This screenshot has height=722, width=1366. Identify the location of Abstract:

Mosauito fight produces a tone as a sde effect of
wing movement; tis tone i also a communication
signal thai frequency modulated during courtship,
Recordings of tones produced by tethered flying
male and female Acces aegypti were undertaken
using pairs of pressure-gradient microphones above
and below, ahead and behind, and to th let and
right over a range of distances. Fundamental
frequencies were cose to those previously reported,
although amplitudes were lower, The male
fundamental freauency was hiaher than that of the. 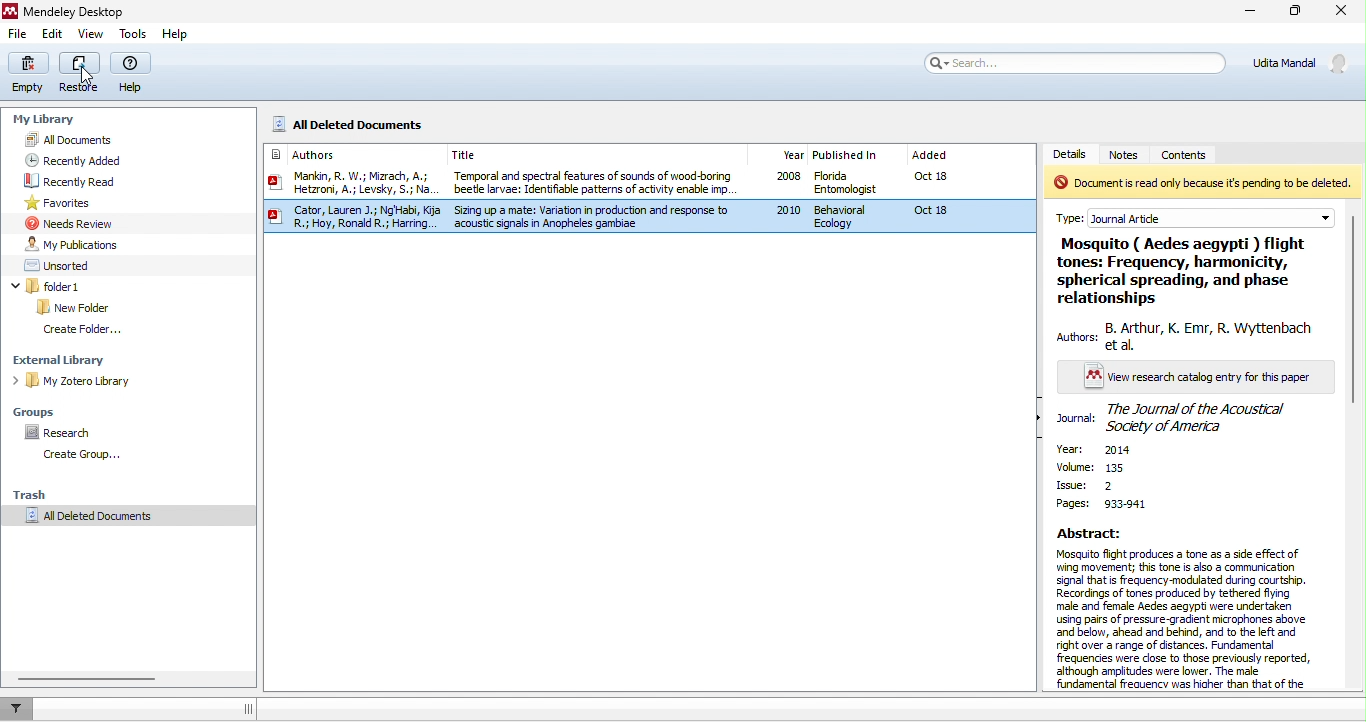
(1182, 609).